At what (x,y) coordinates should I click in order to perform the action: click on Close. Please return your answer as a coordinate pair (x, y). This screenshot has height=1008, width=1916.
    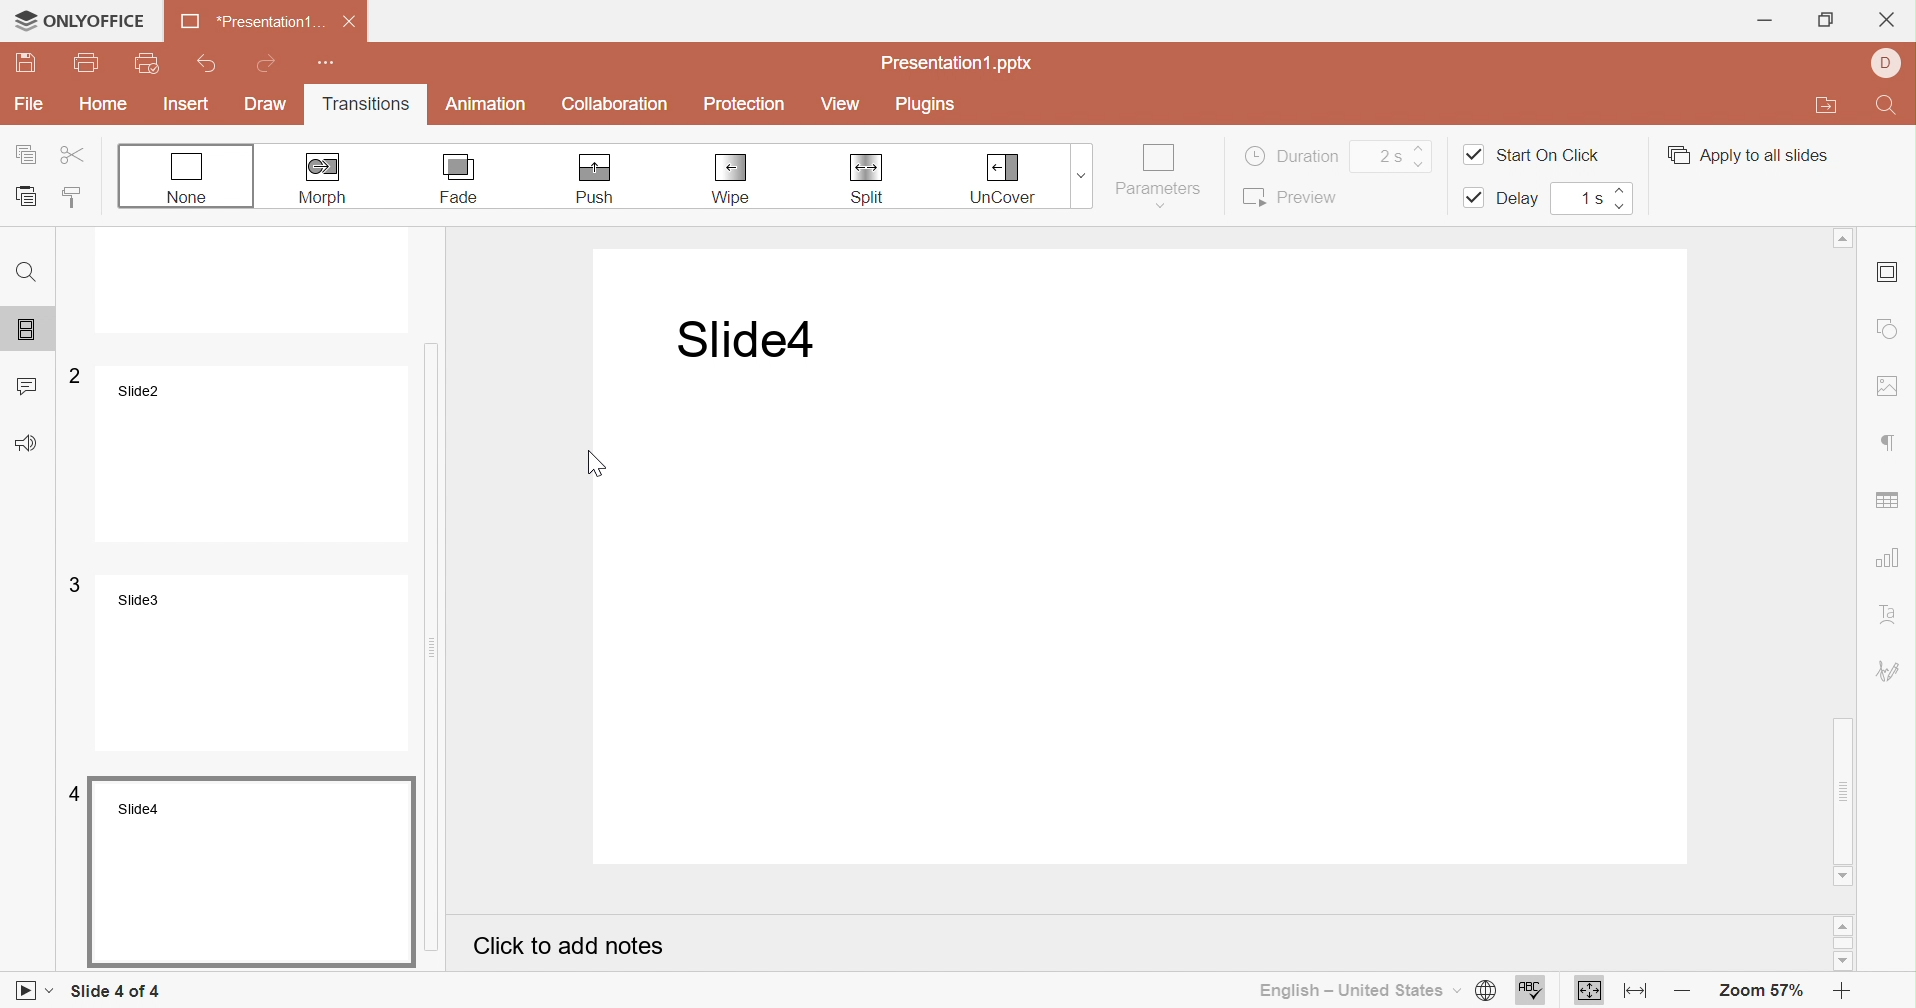
    Looking at the image, I should click on (350, 22).